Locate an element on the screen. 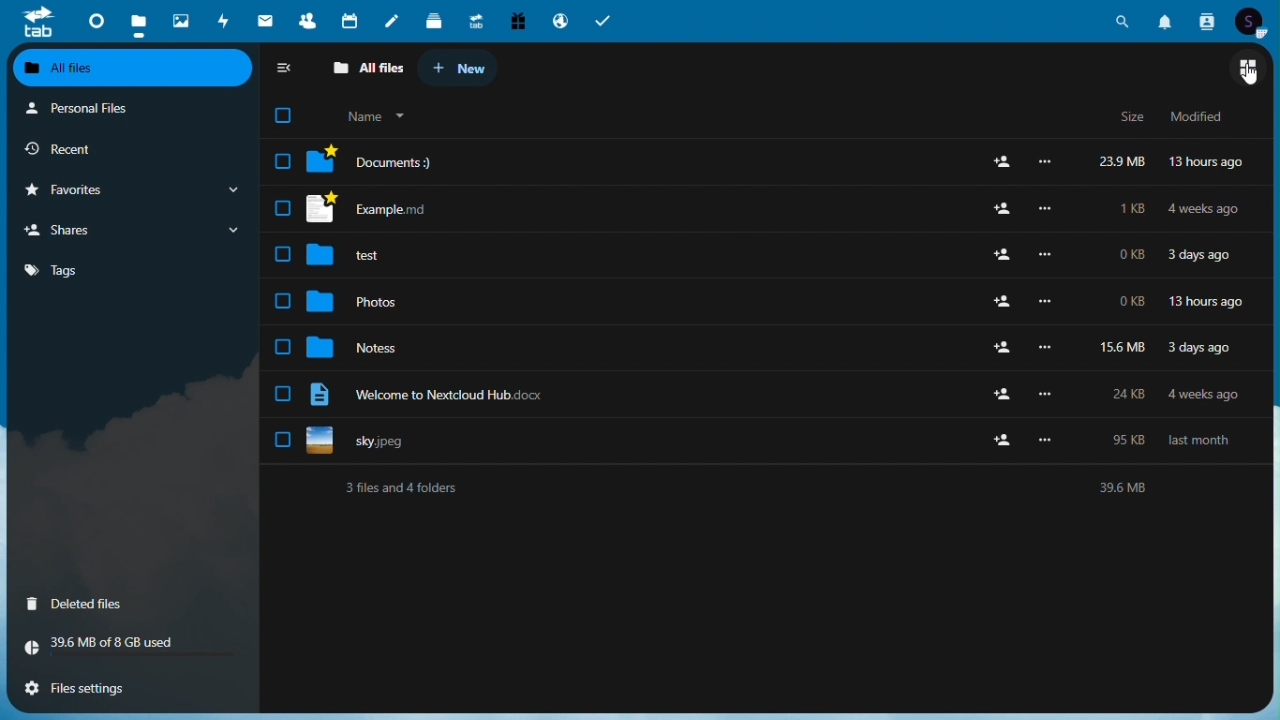 This screenshot has width=1280, height=720. file is located at coordinates (318, 397).